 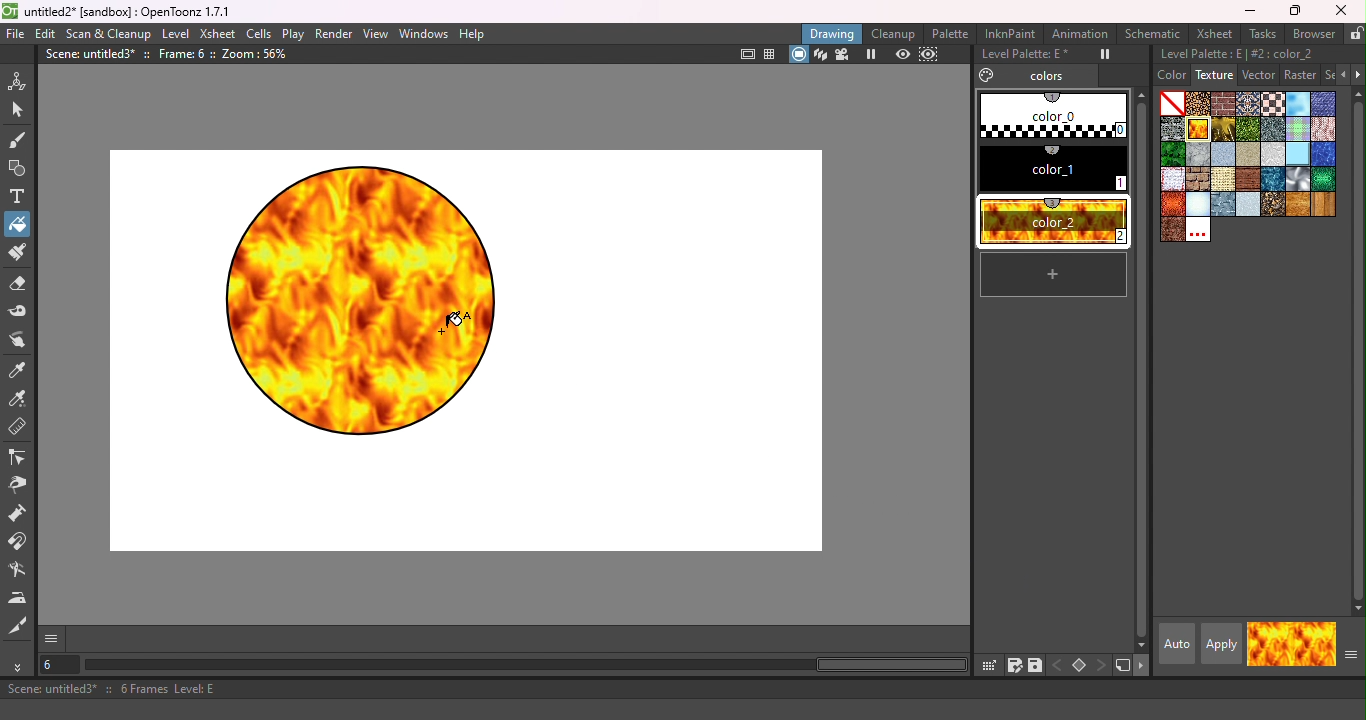 What do you see at coordinates (1213, 74) in the screenshot?
I see `Texture` at bounding box center [1213, 74].